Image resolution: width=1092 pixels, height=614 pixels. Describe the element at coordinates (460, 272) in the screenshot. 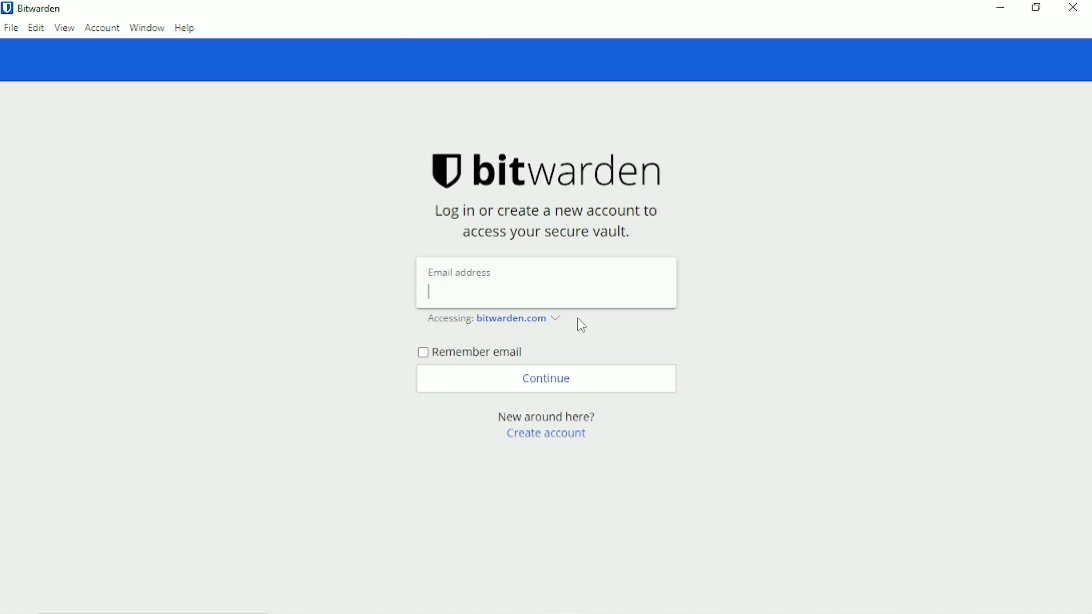

I see `Email address` at that location.